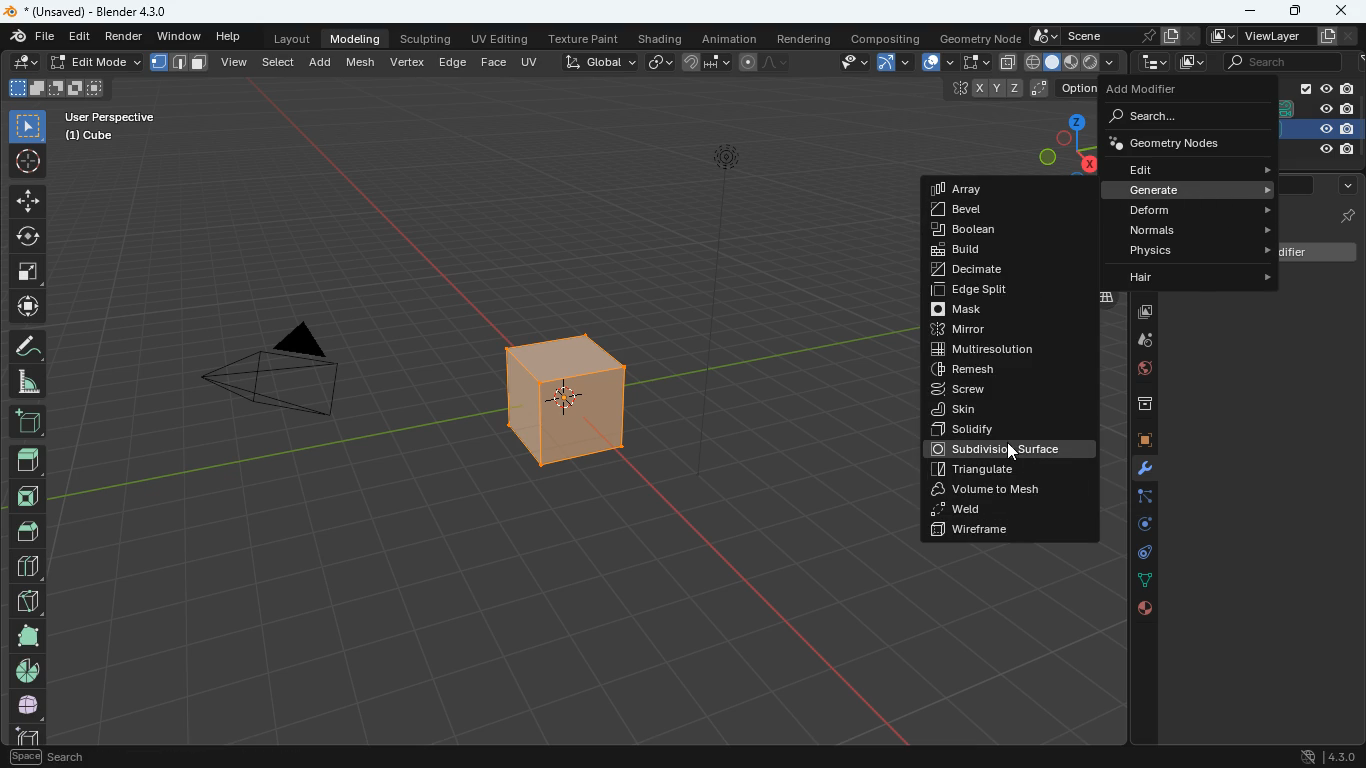  Describe the element at coordinates (1141, 472) in the screenshot. I see `modifiers` at that location.